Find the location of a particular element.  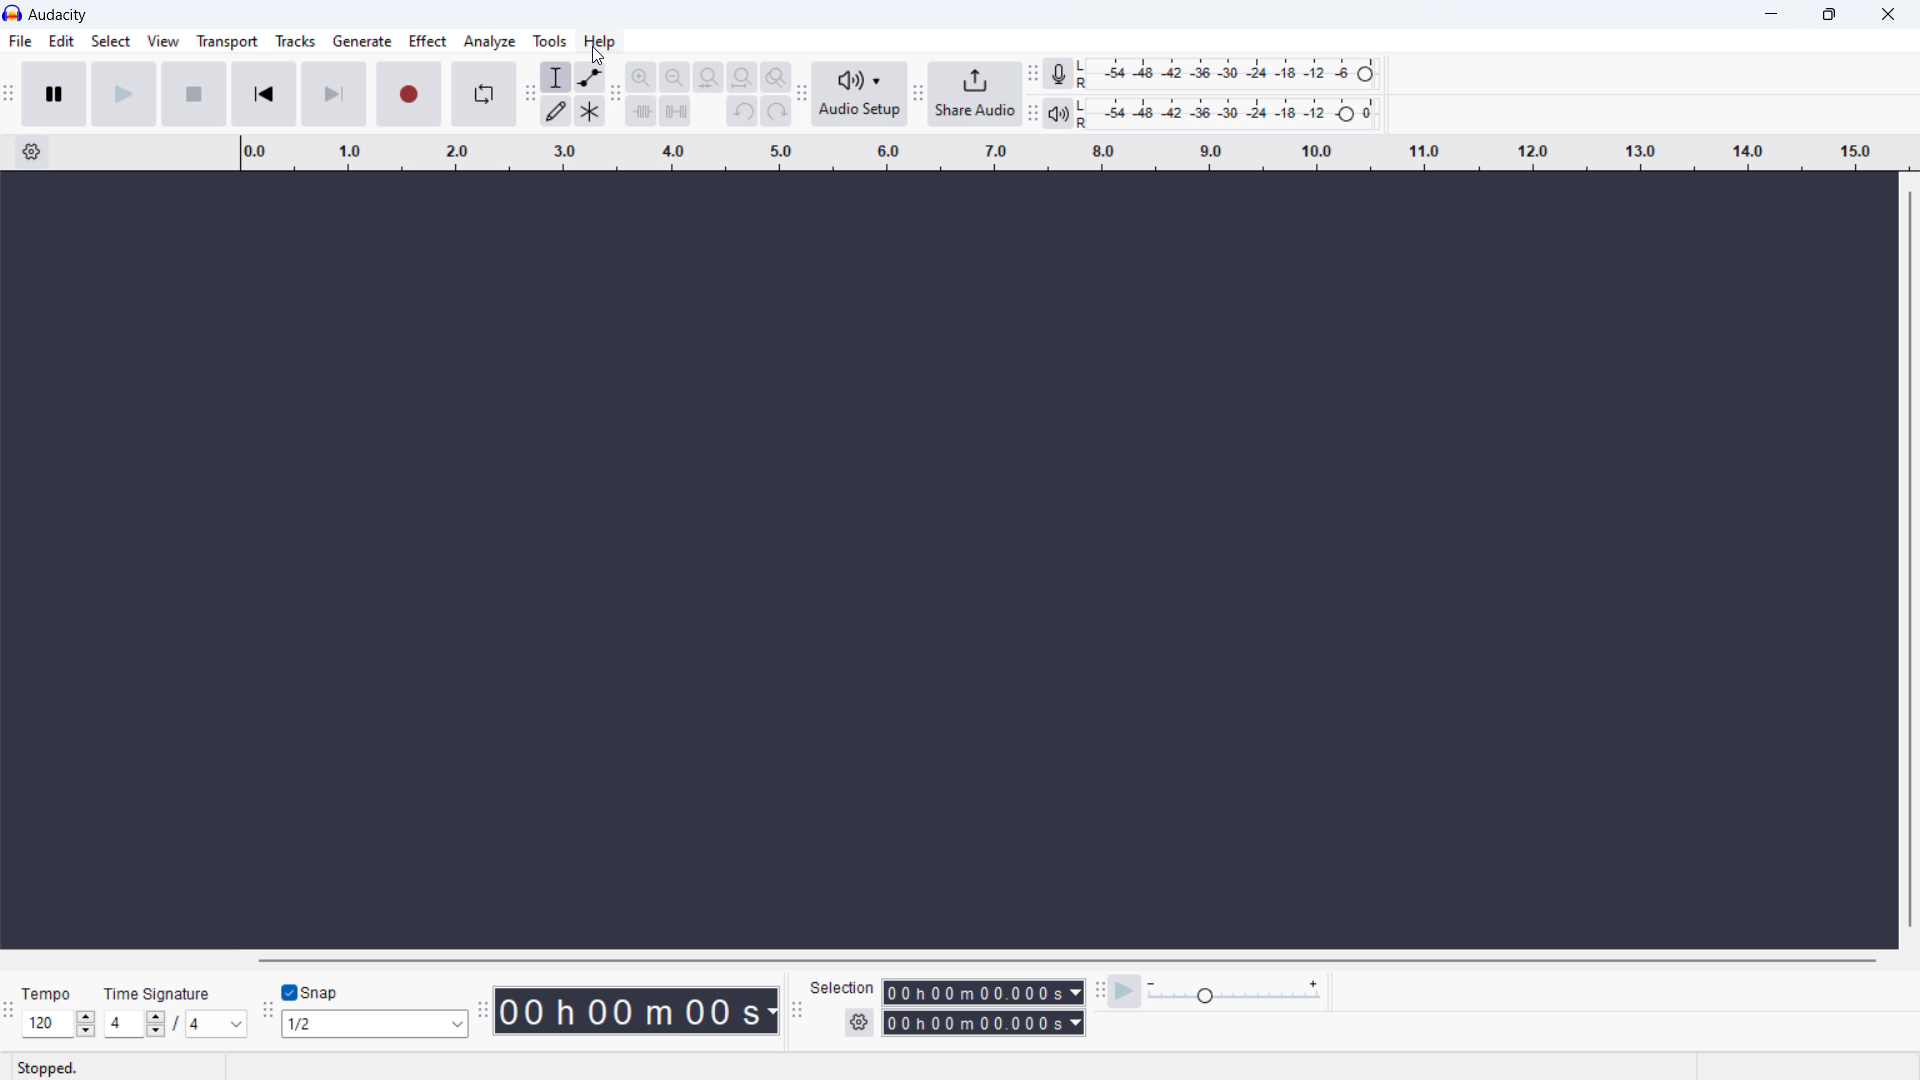

transort toolbar is located at coordinates (9, 94).